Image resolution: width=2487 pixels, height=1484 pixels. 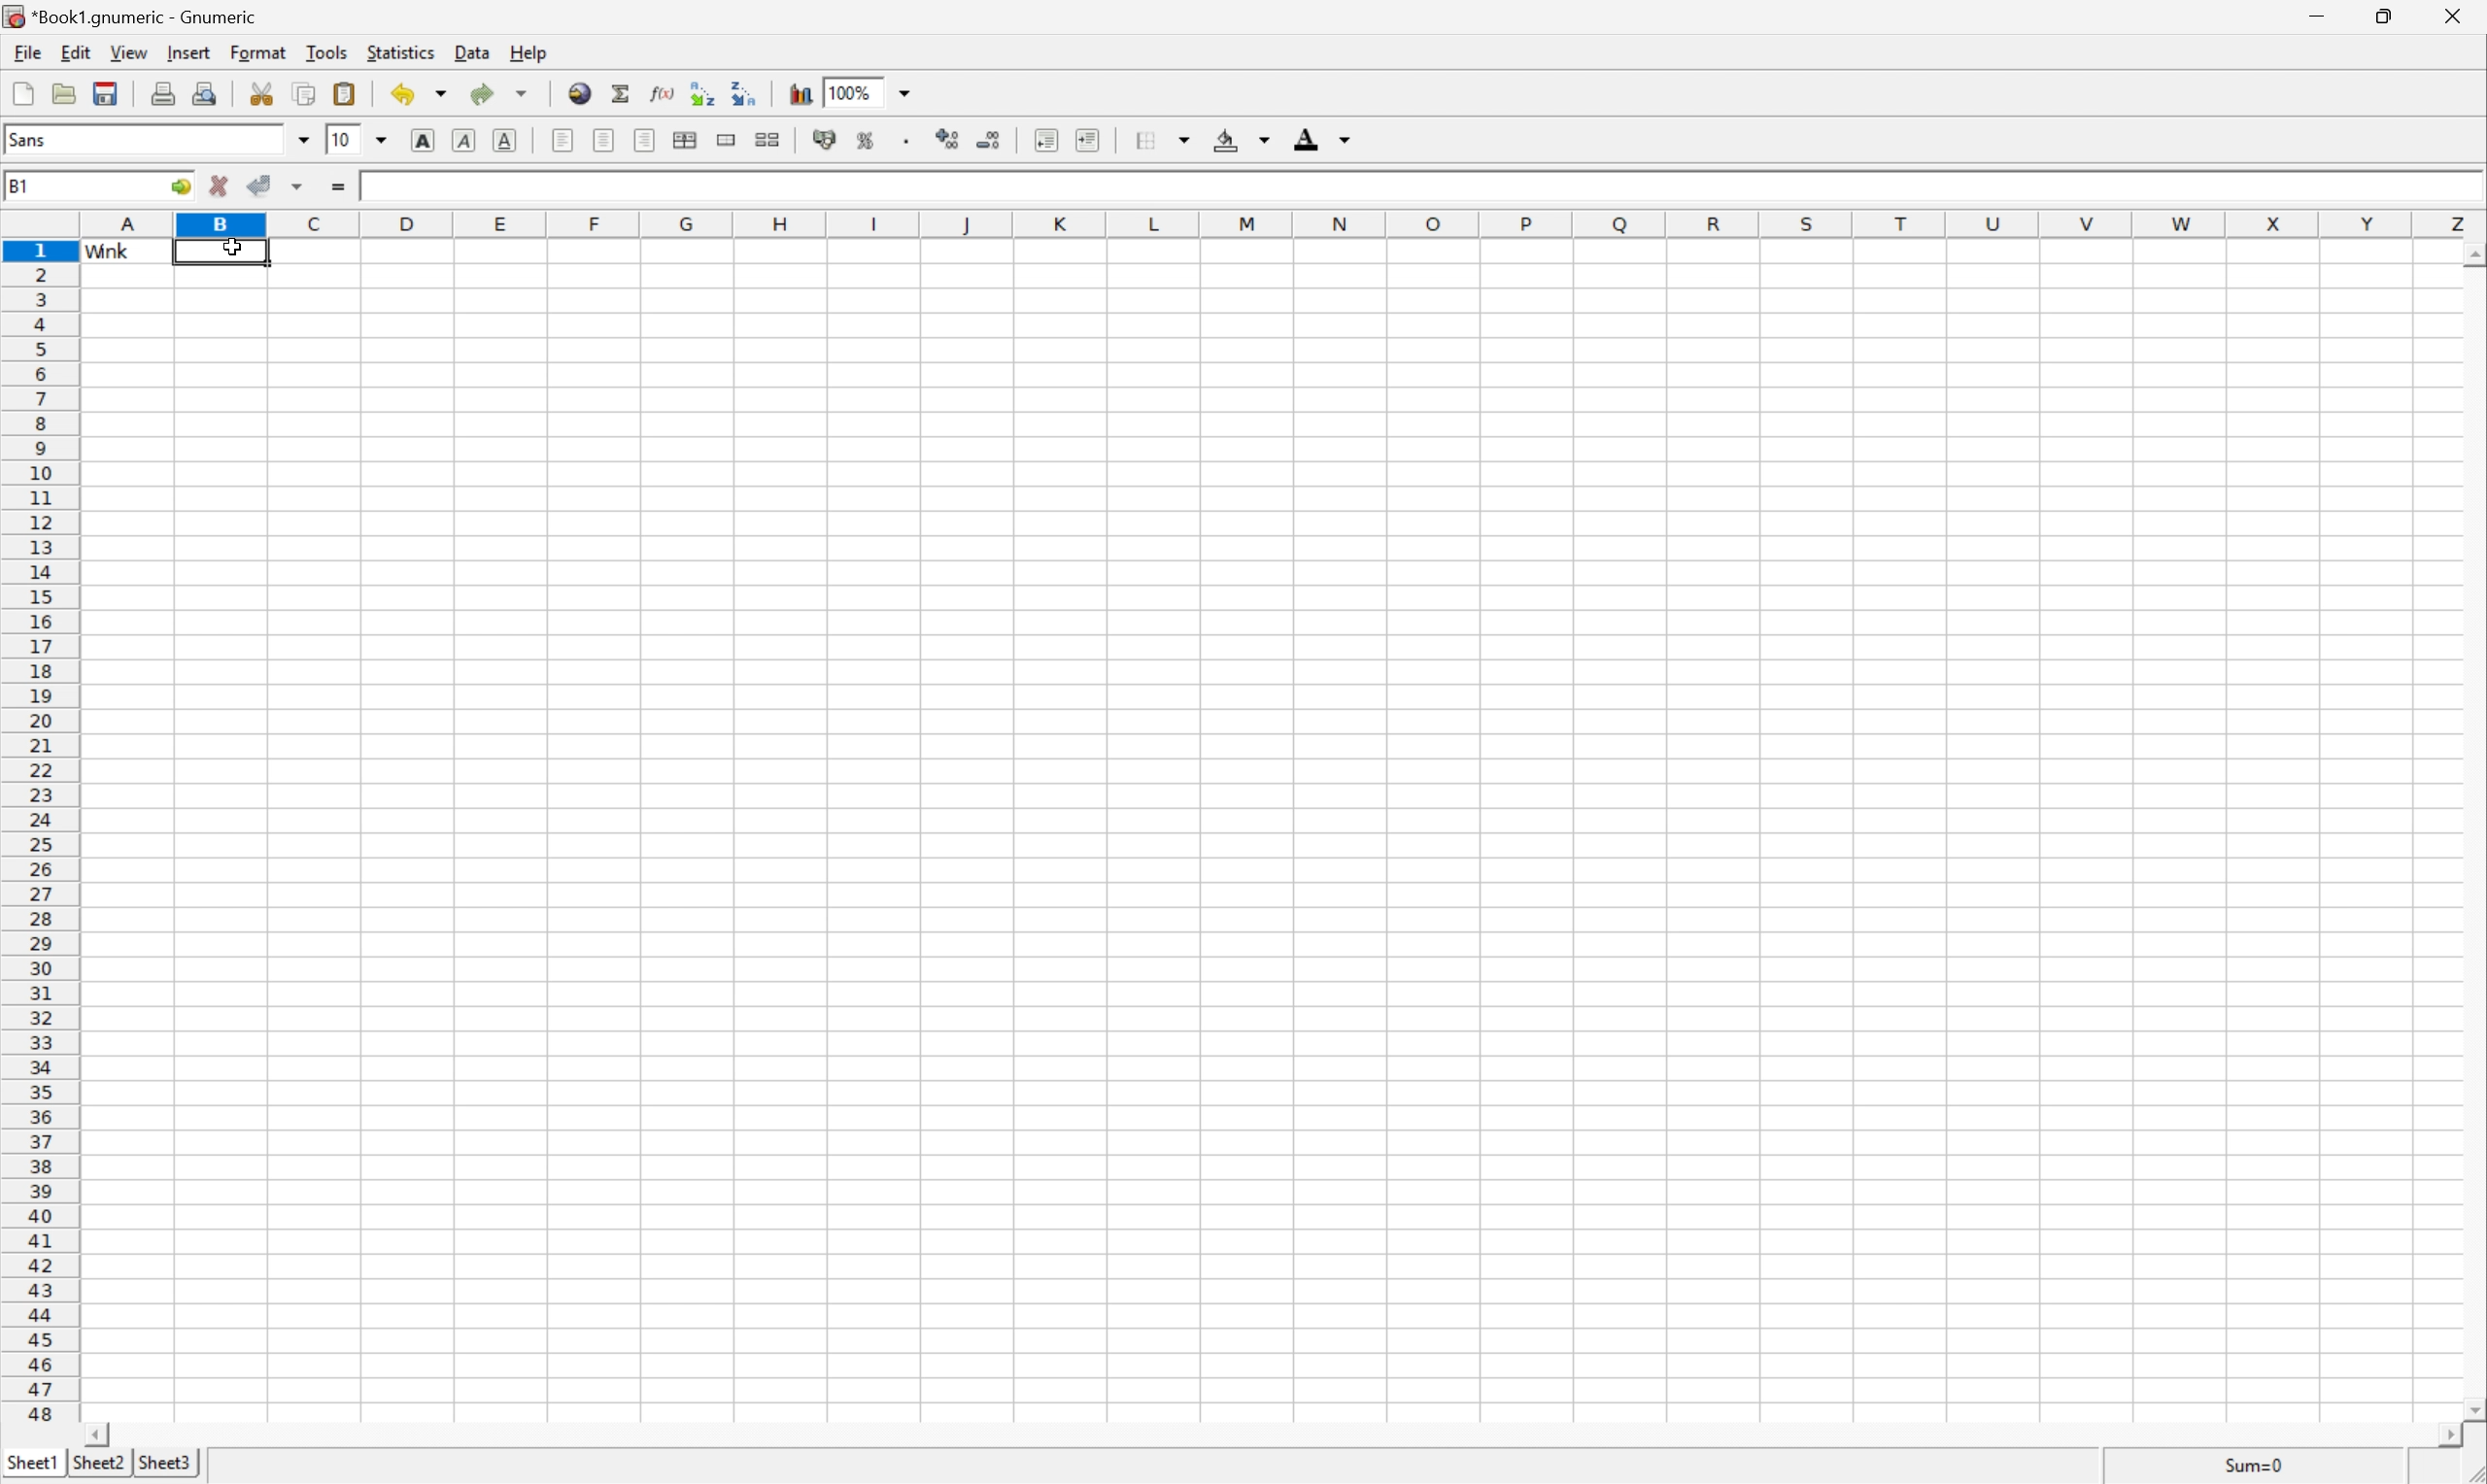 I want to click on redo, so click(x=502, y=98).